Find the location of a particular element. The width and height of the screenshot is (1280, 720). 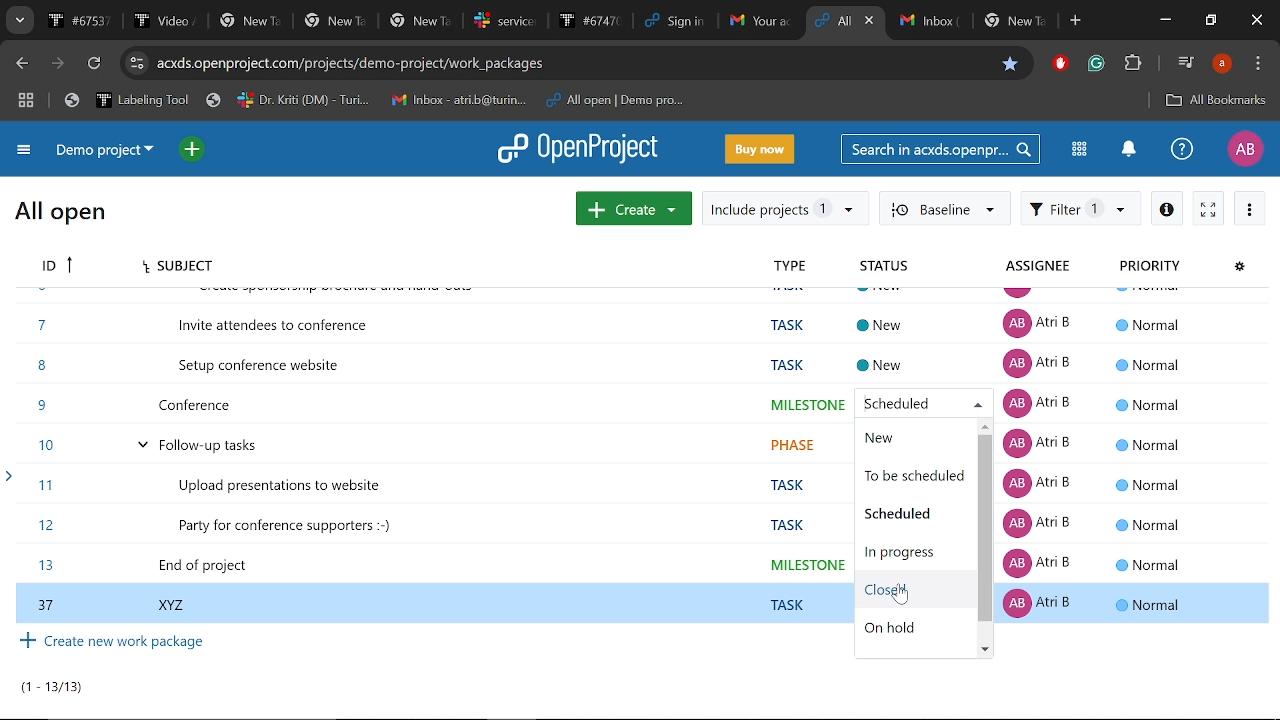

Add new tab is located at coordinates (1076, 21).